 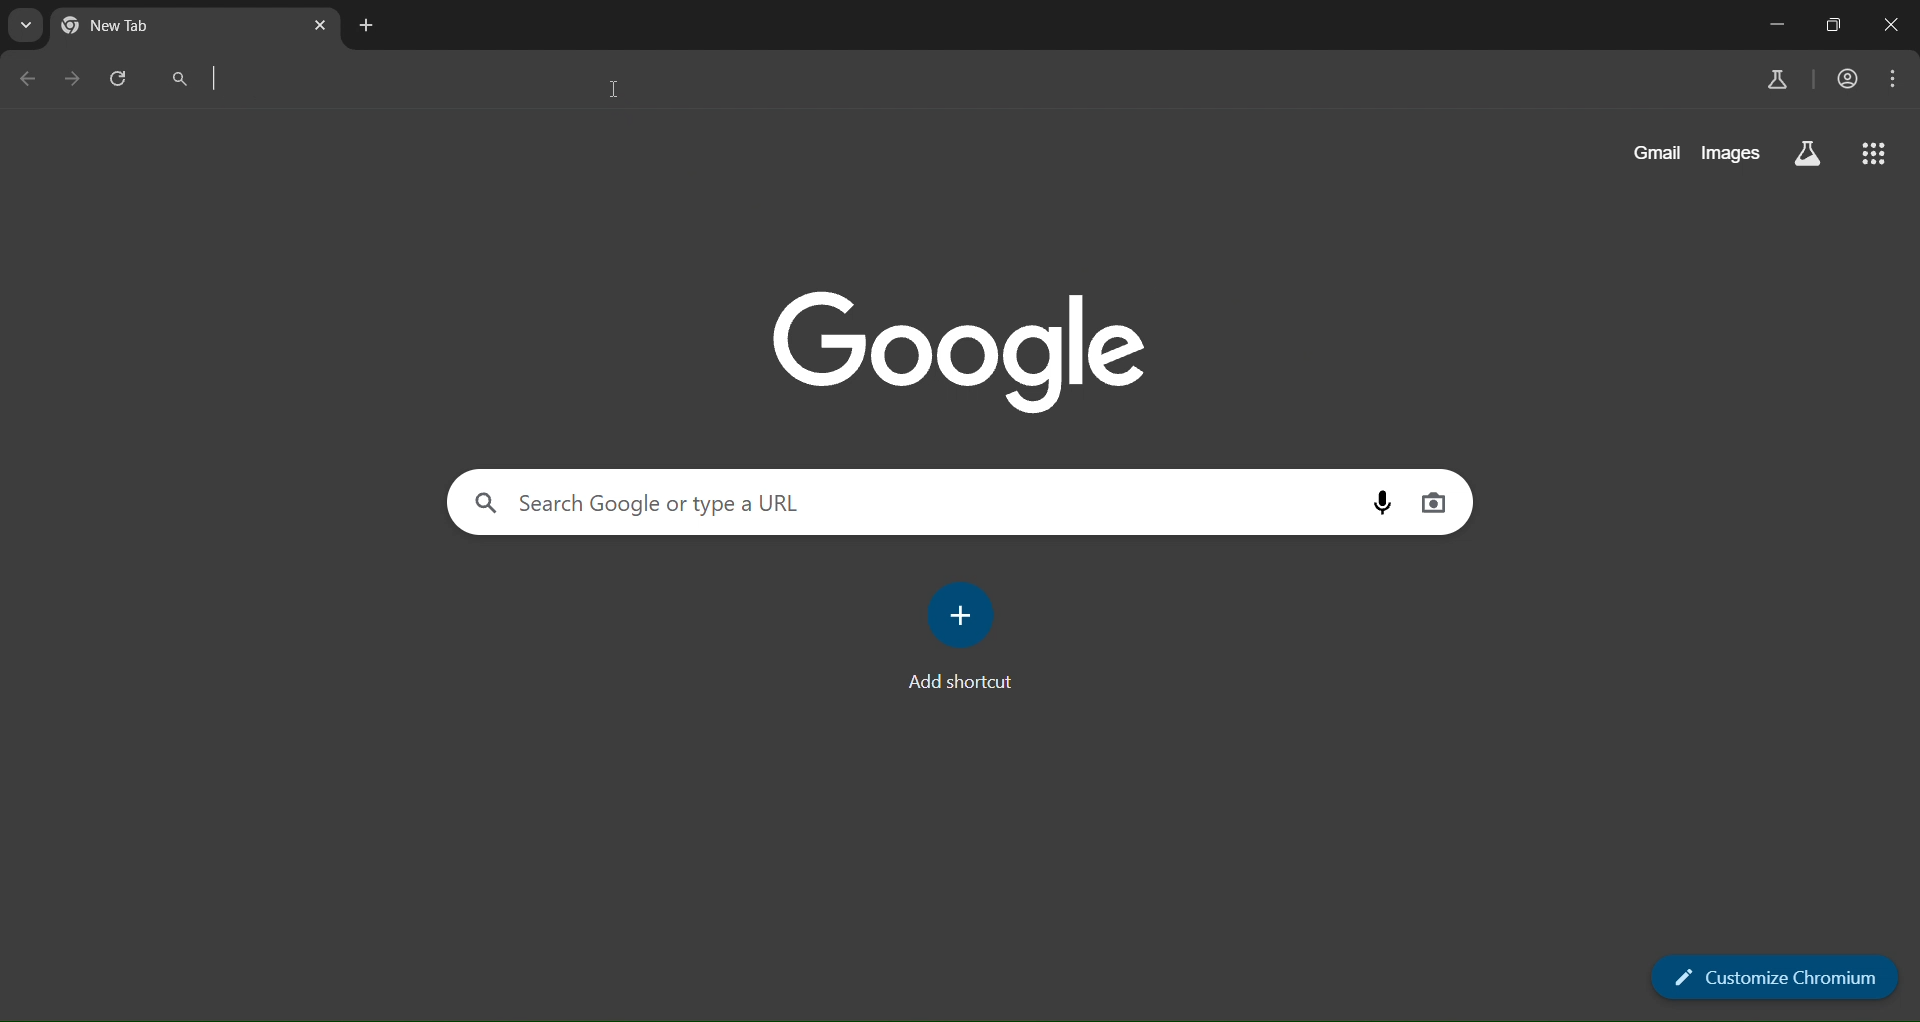 What do you see at coordinates (1430, 502) in the screenshot?
I see `image search` at bounding box center [1430, 502].